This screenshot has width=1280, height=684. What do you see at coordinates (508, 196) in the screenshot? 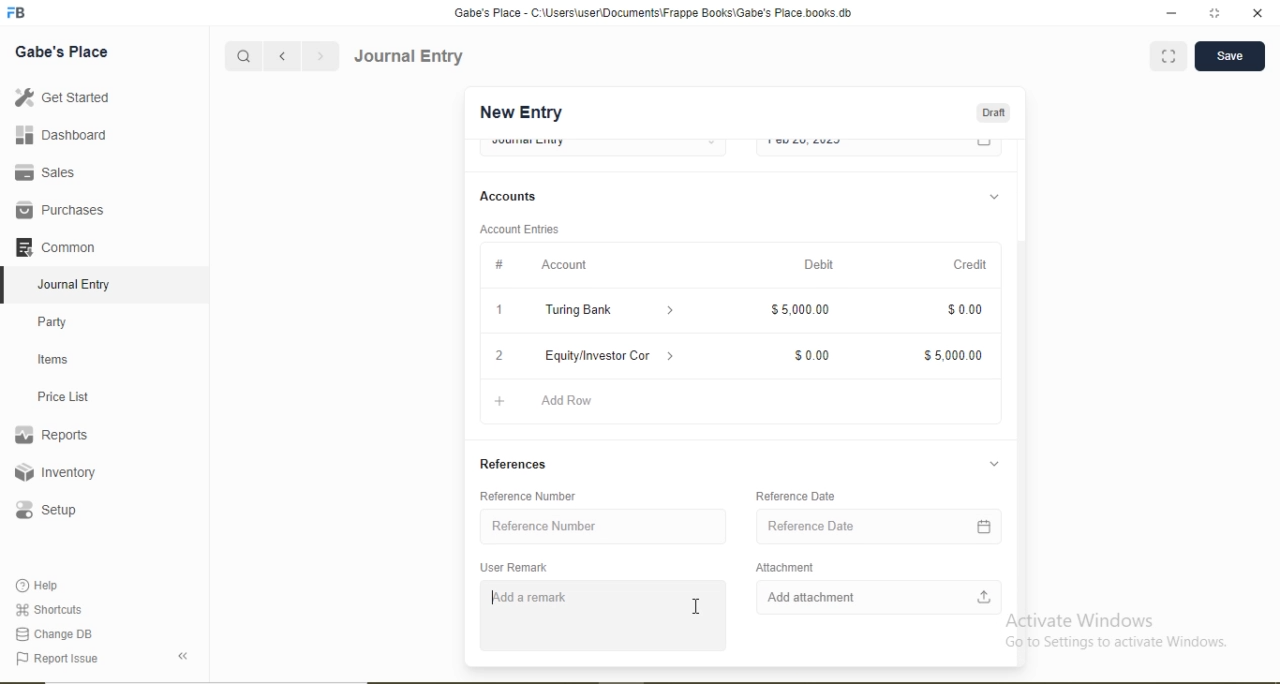
I see `Accounts` at bounding box center [508, 196].